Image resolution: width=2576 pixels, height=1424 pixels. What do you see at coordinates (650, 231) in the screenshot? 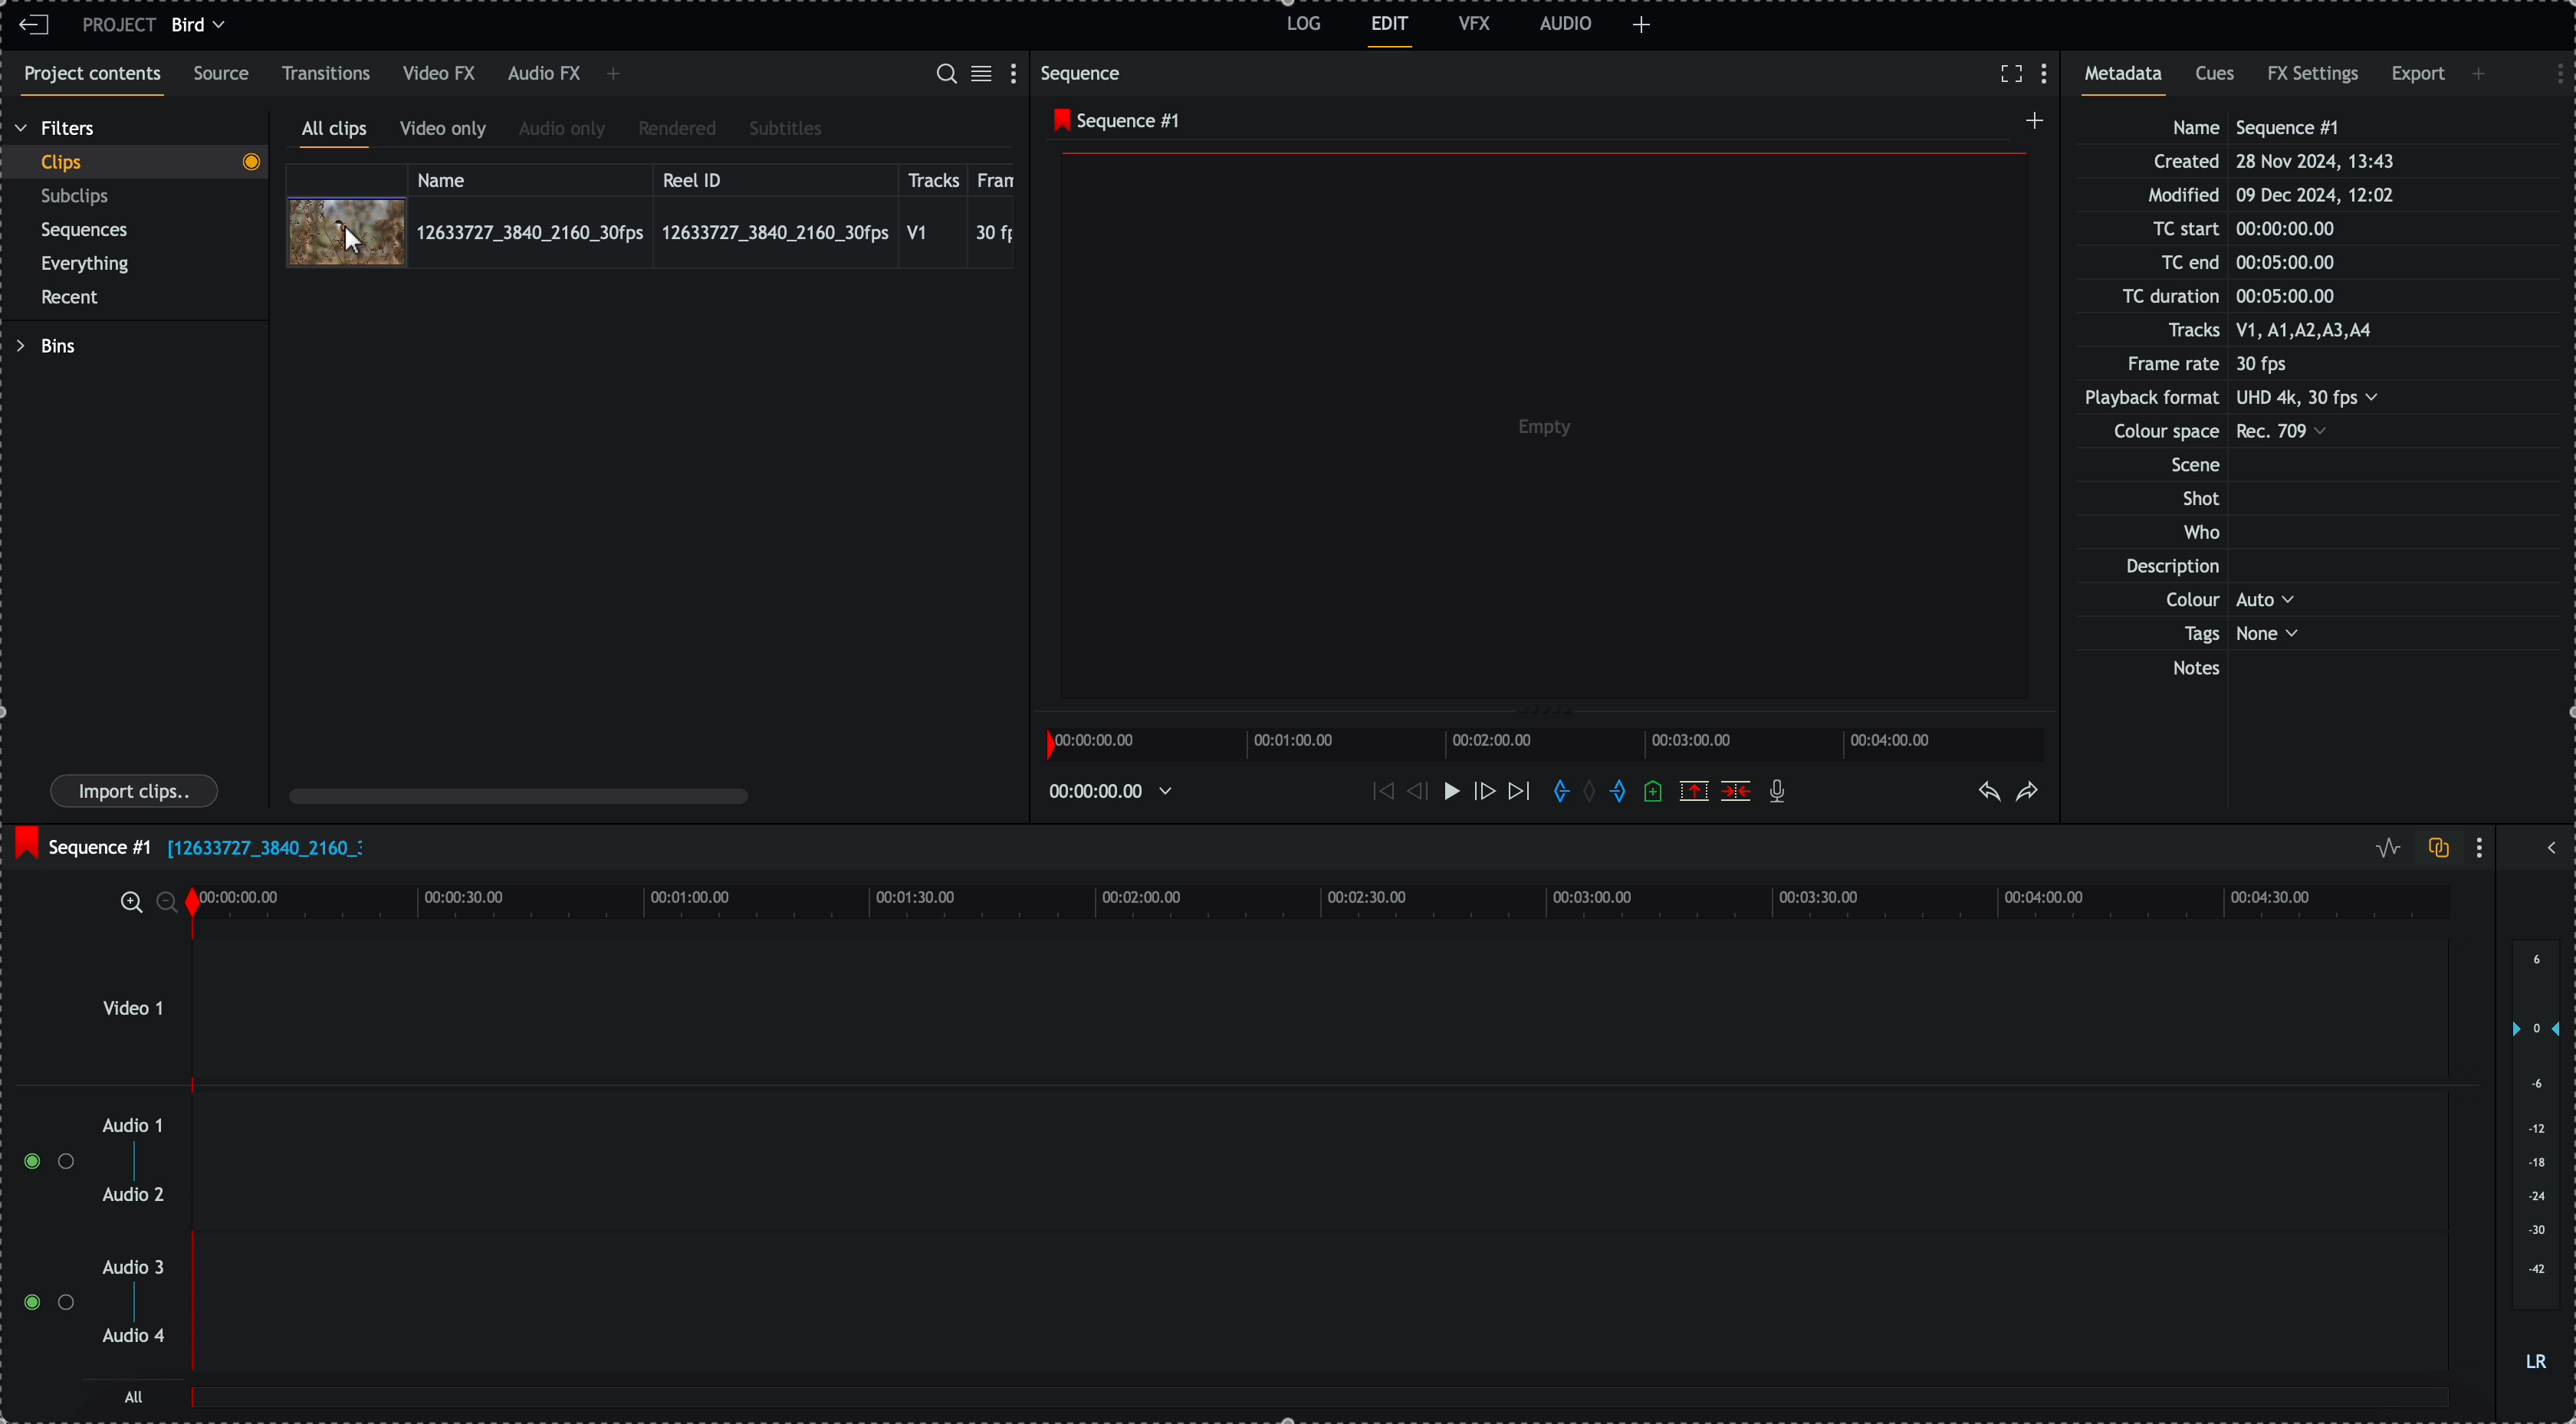
I see `click on video` at bounding box center [650, 231].